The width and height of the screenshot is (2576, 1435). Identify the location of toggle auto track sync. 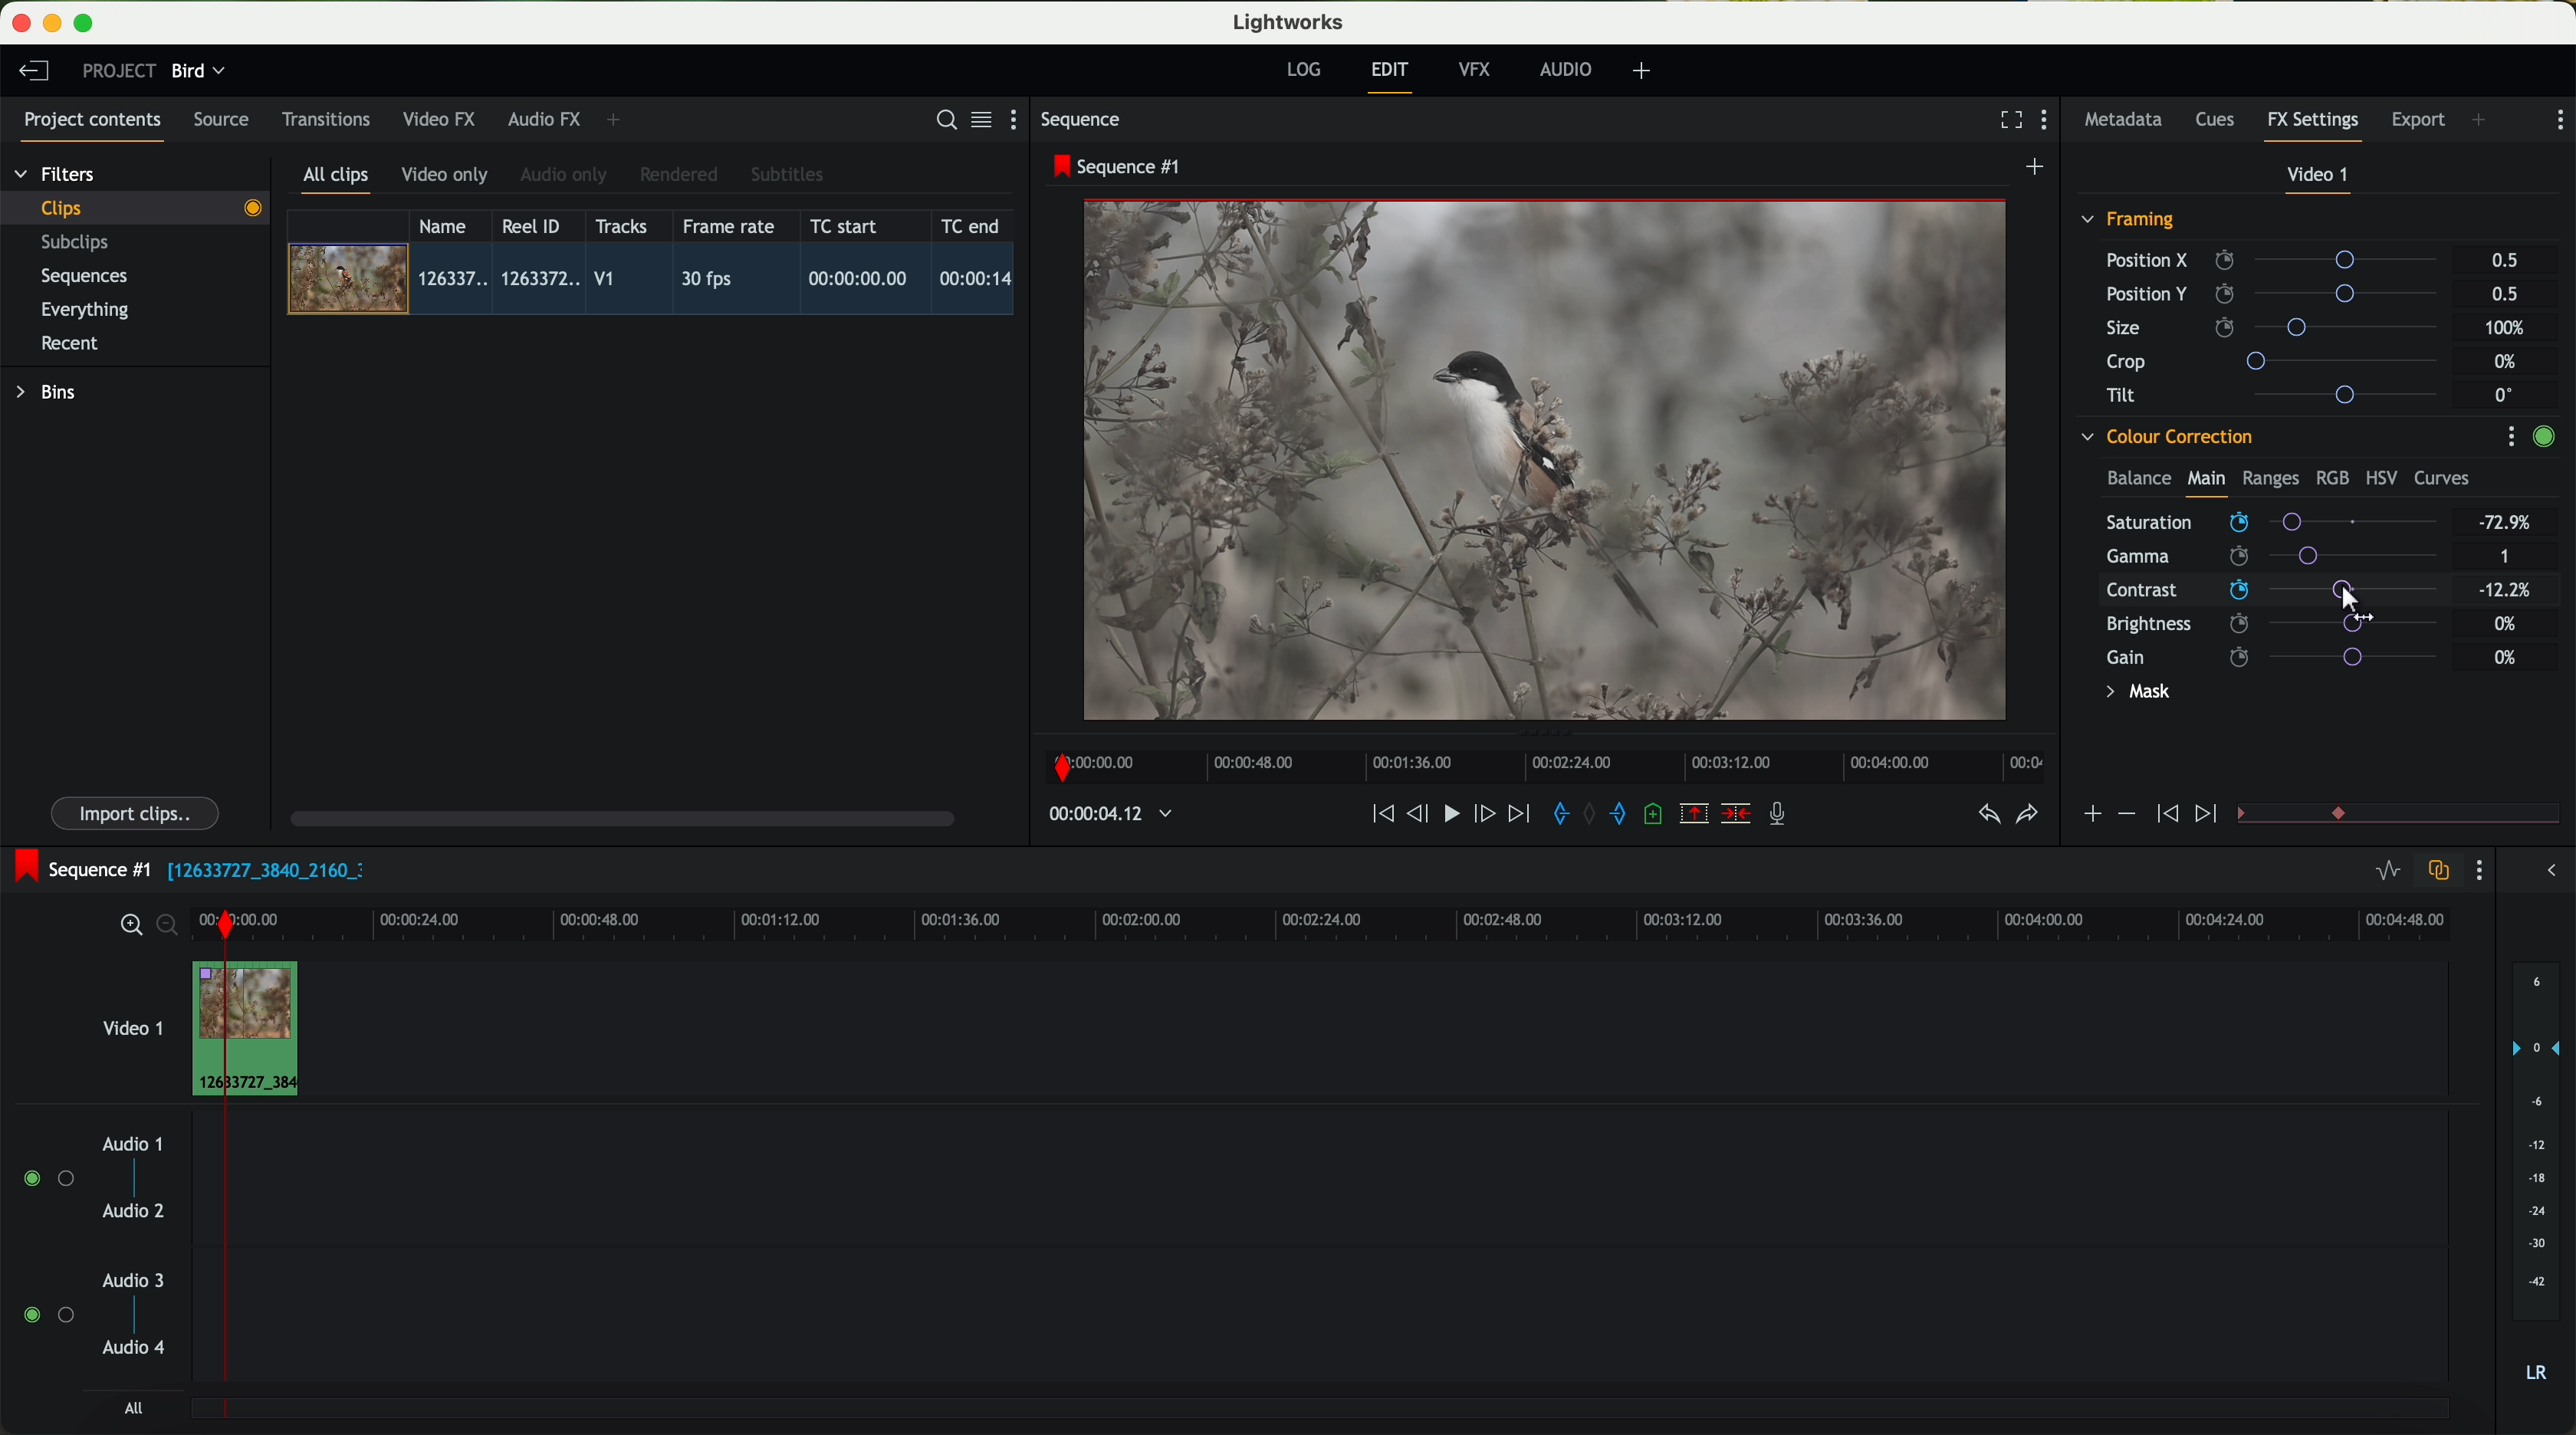
(2434, 872).